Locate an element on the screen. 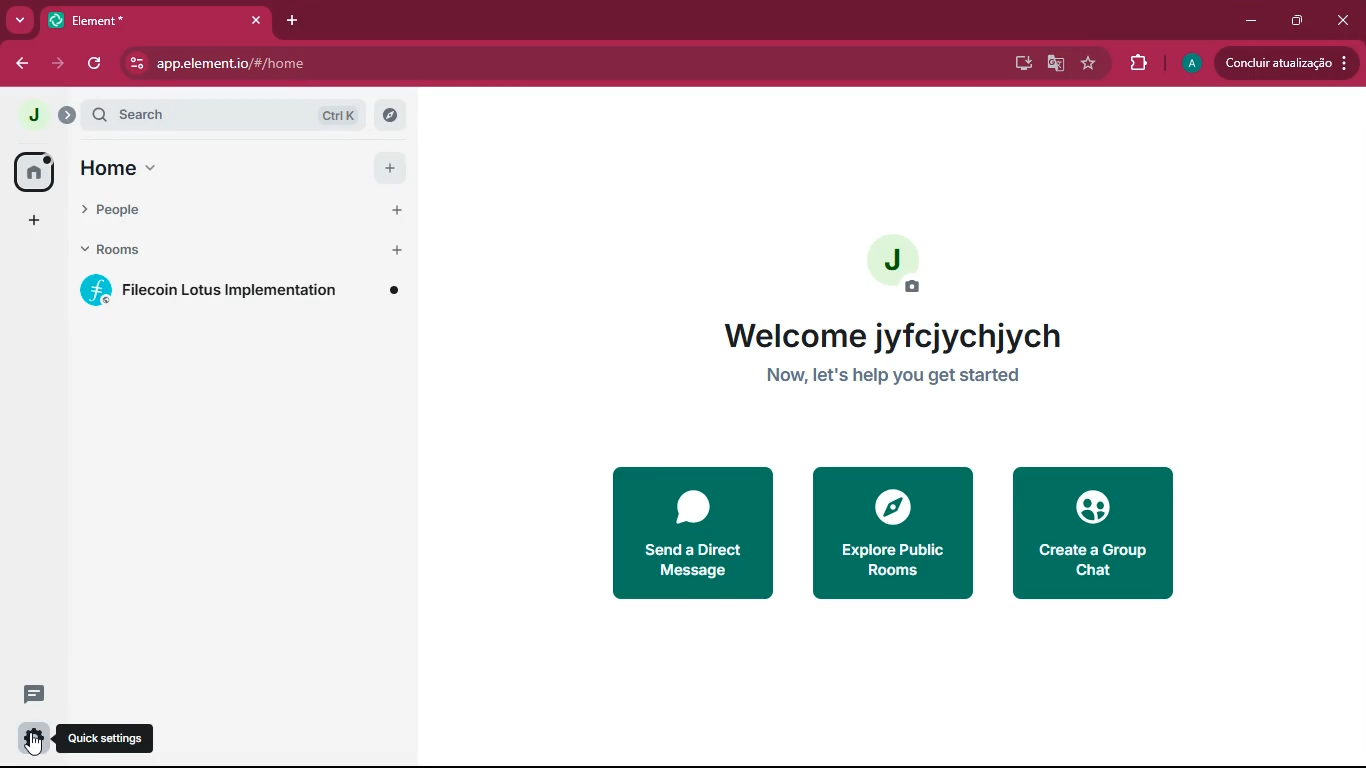 The height and width of the screenshot is (768, 1366). google translate is located at coordinates (1054, 63).